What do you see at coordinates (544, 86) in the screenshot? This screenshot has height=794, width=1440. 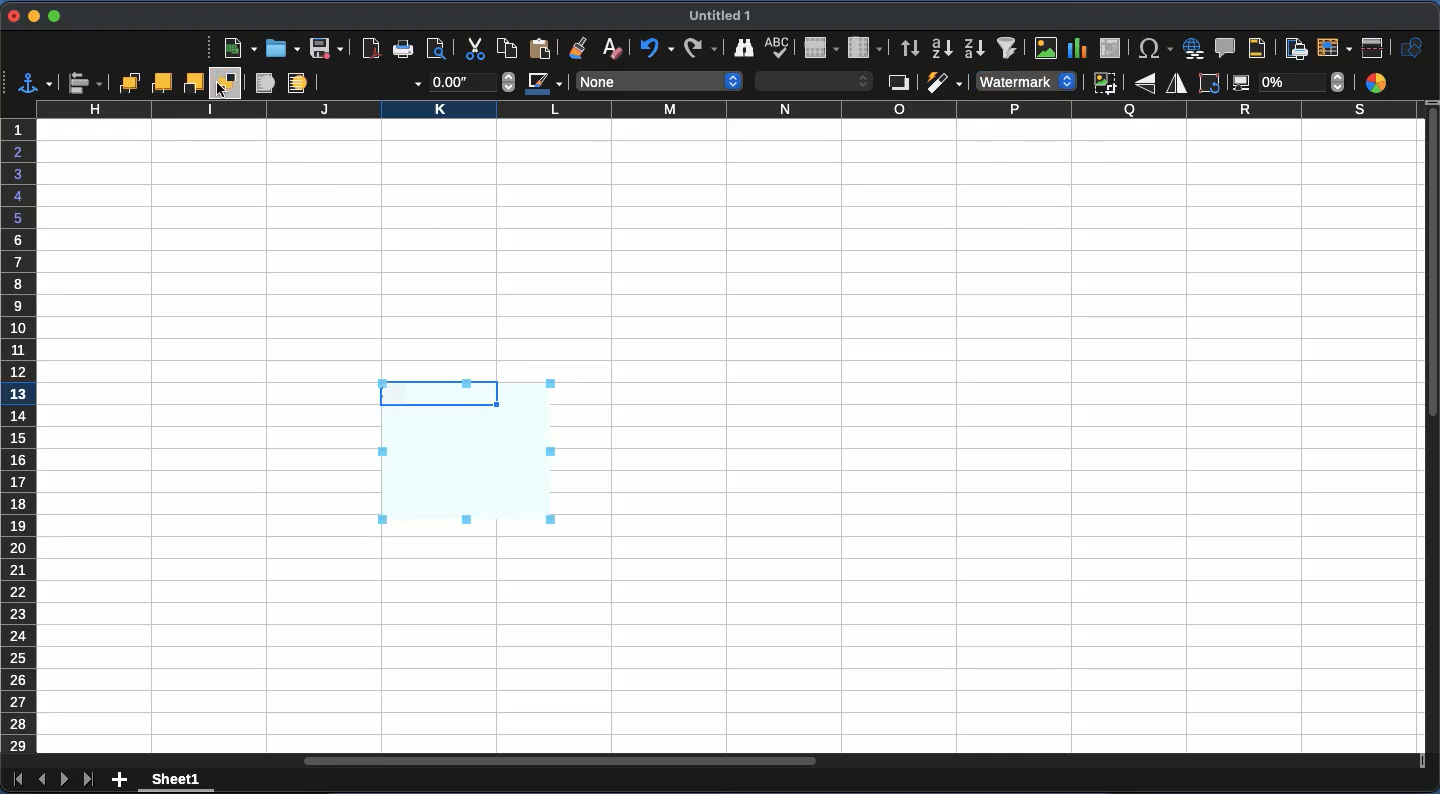 I see `line color` at bounding box center [544, 86].